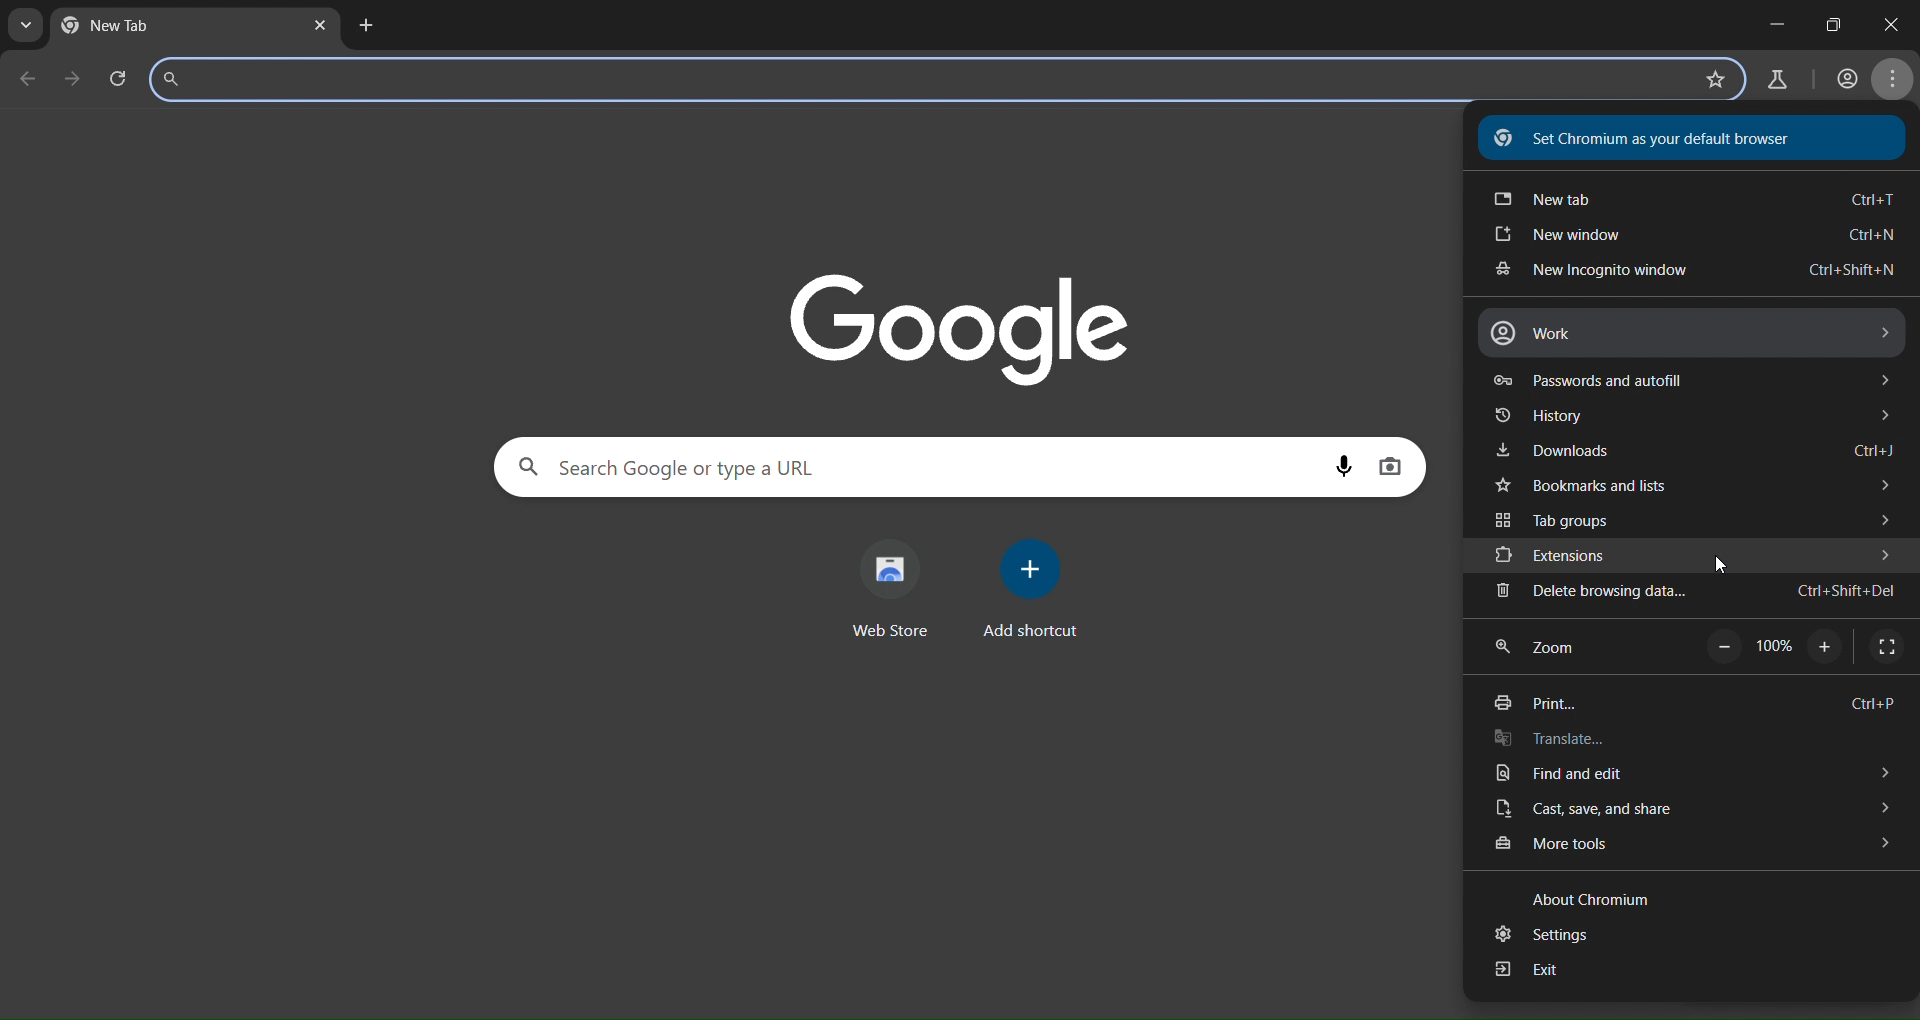 The height and width of the screenshot is (1020, 1920). What do you see at coordinates (1776, 79) in the screenshot?
I see `search labs` at bounding box center [1776, 79].